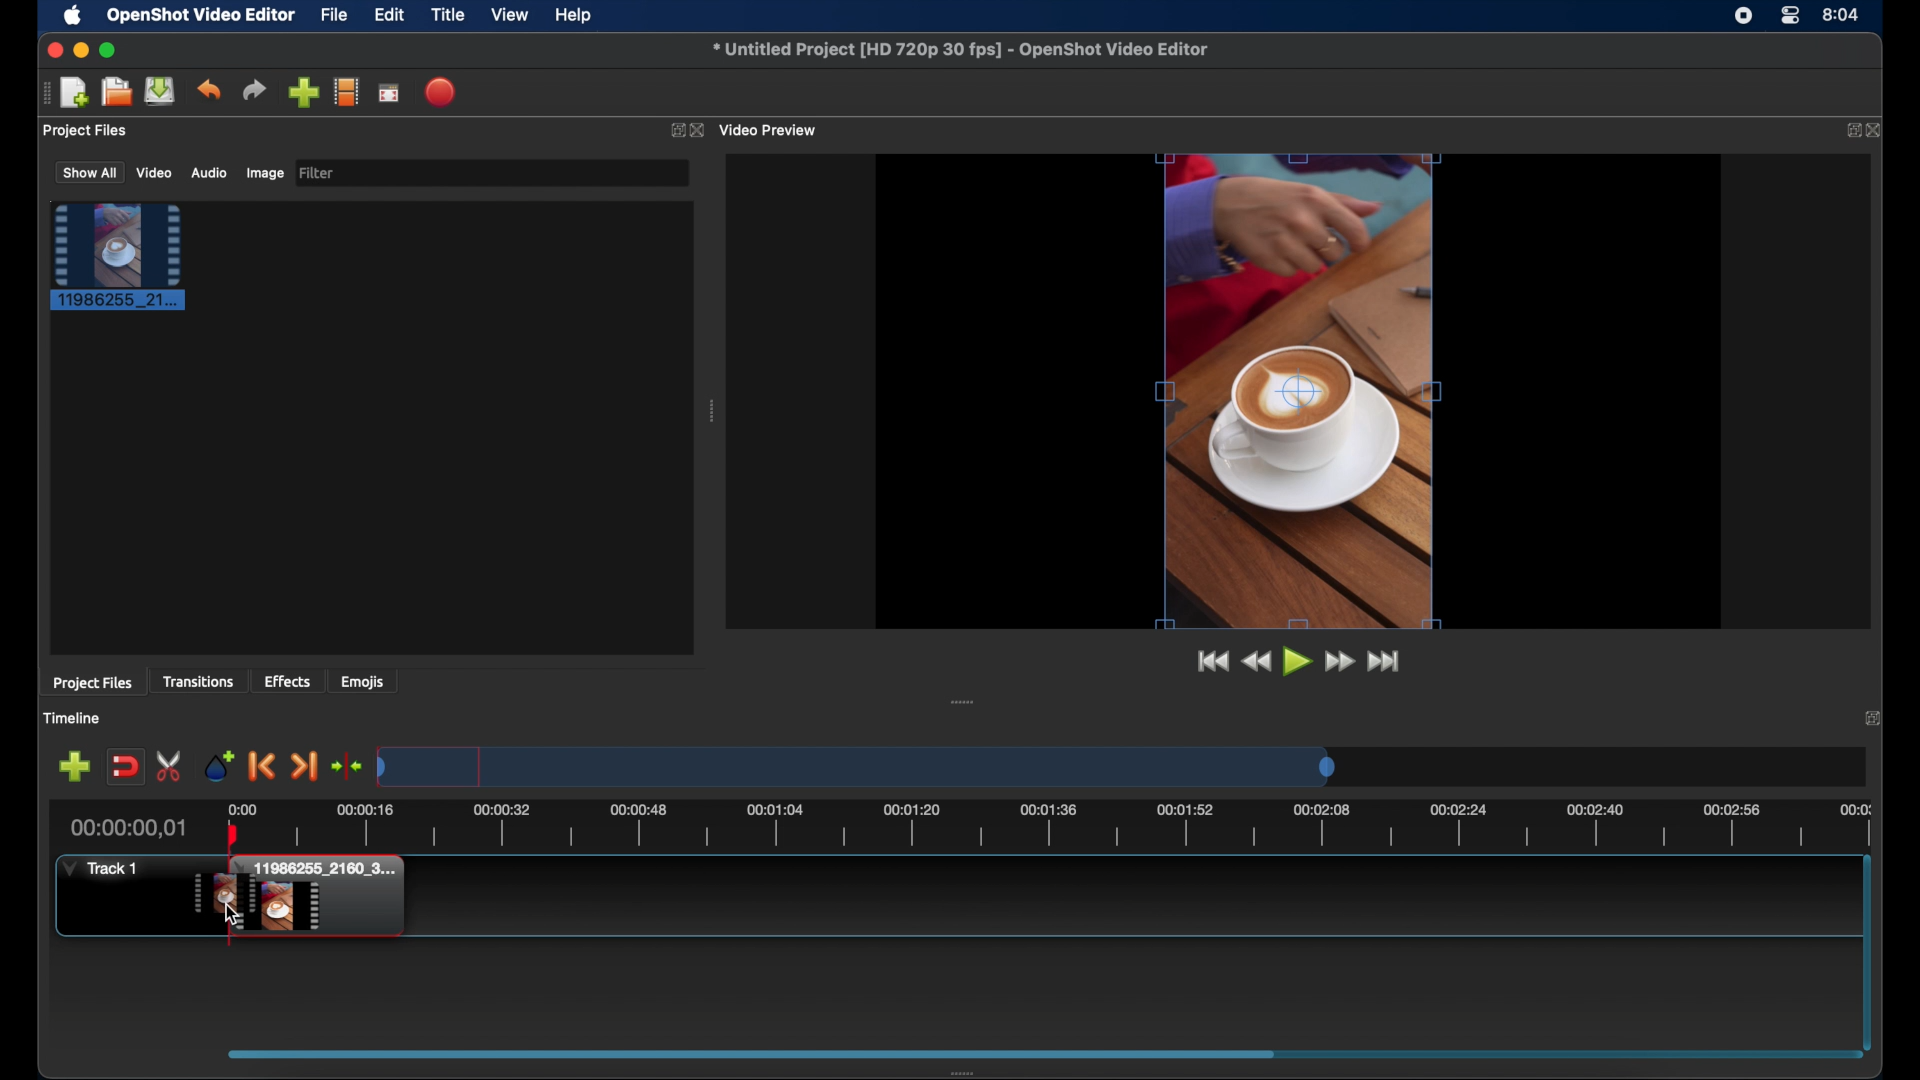 This screenshot has width=1920, height=1080. Describe the element at coordinates (389, 91) in the screenshot. I see `full screen` at that location.